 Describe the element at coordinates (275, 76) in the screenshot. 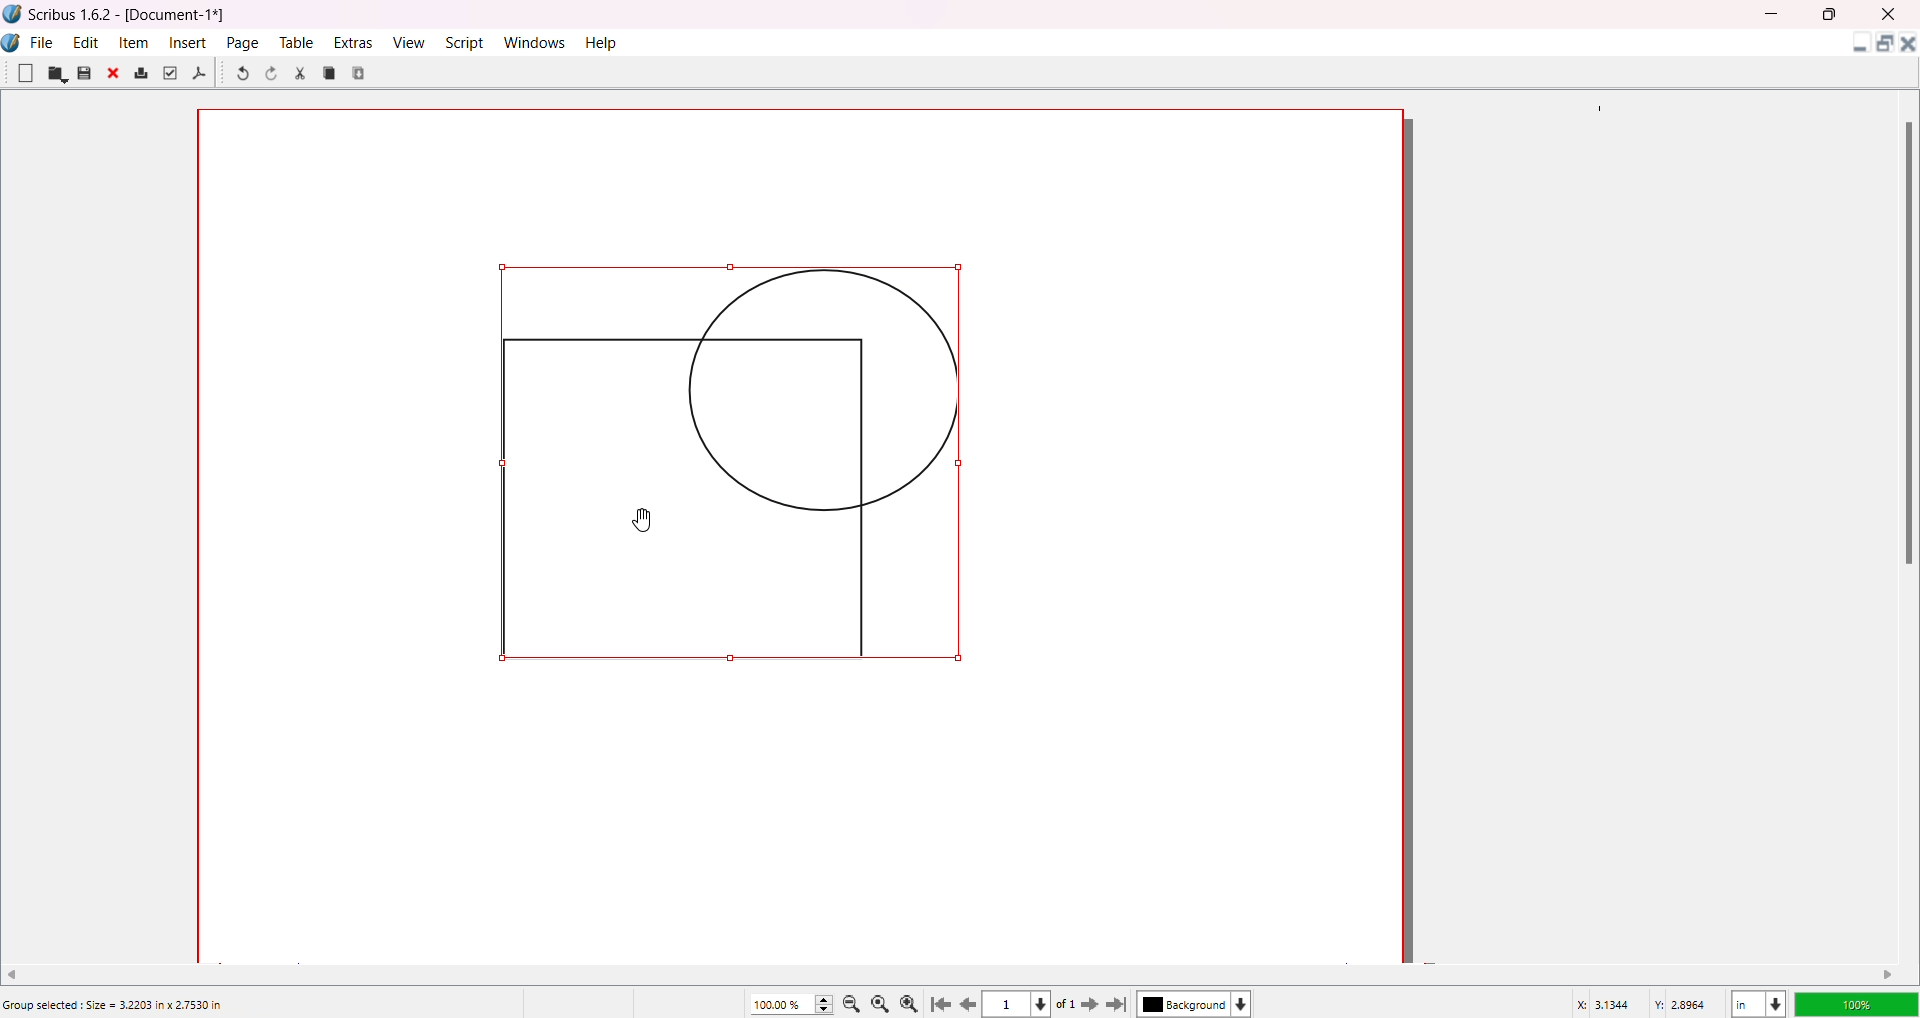

I see `Redo` at that location.